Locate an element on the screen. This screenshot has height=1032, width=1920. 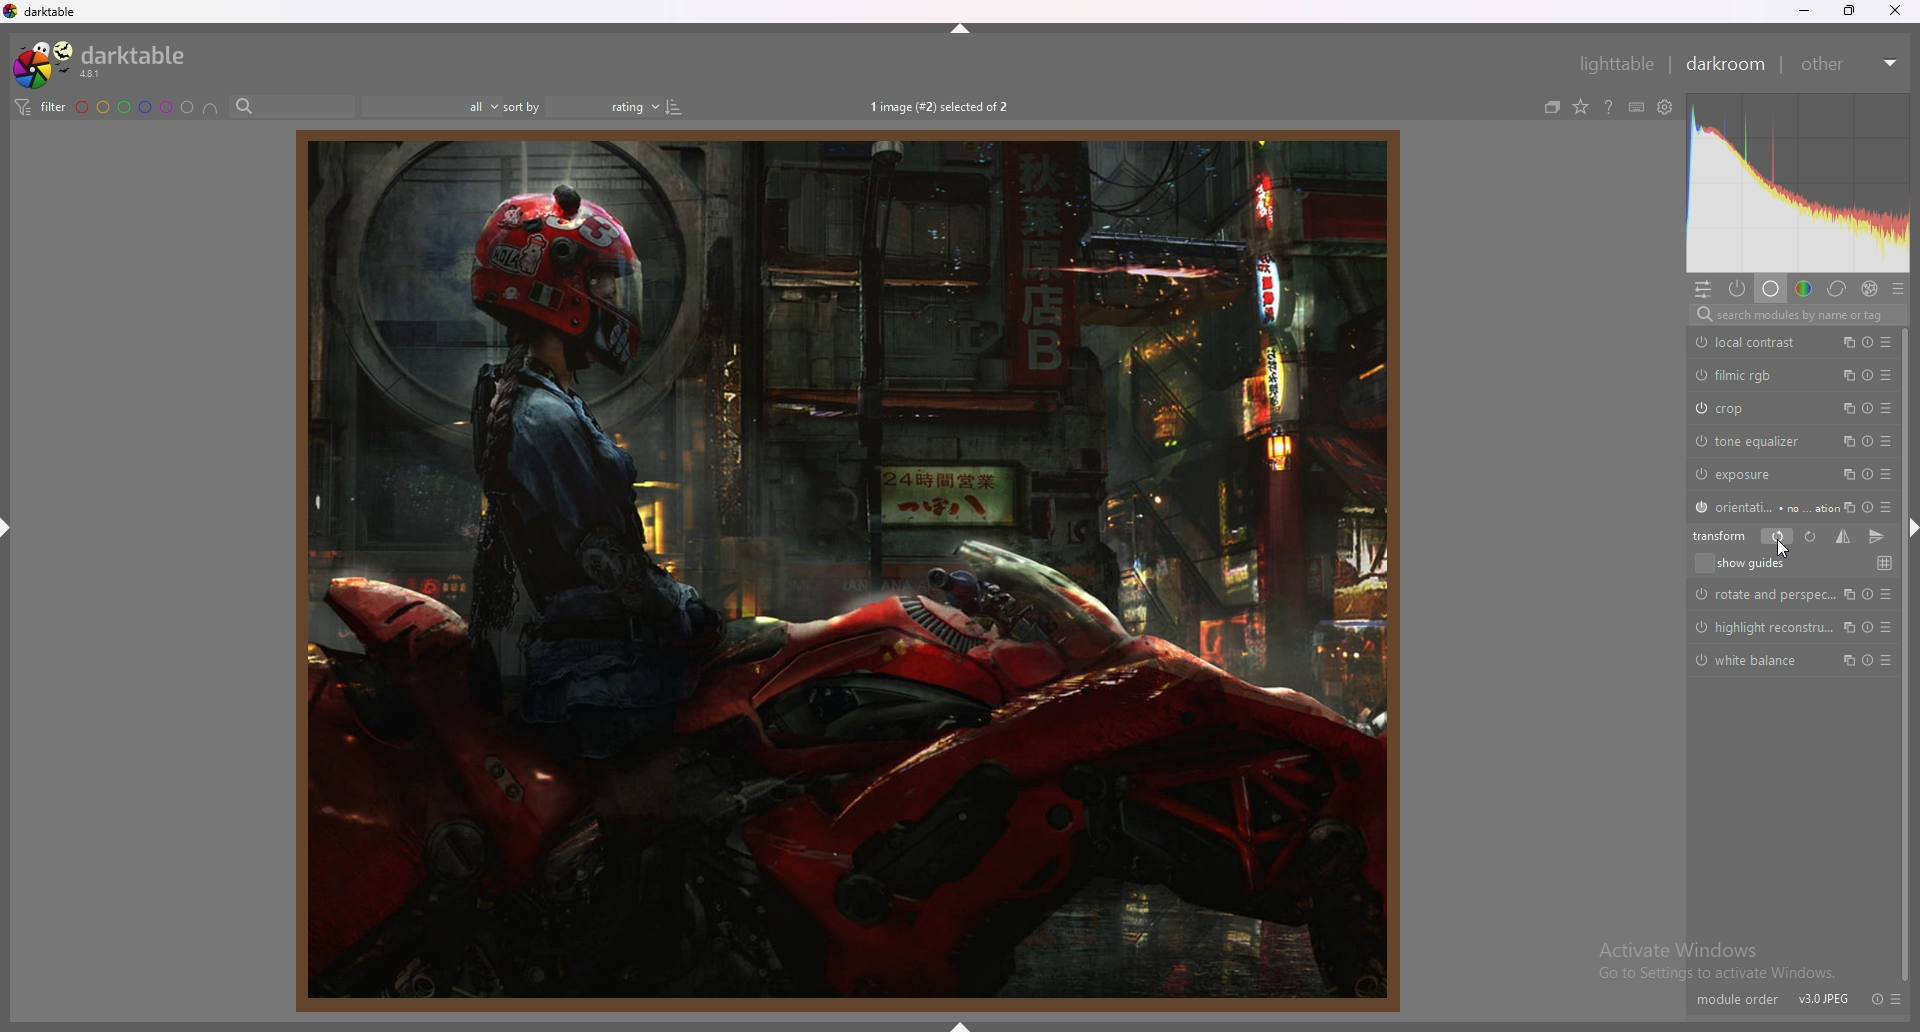
keyboard shortcuts is located at coordinates (1637, 107).